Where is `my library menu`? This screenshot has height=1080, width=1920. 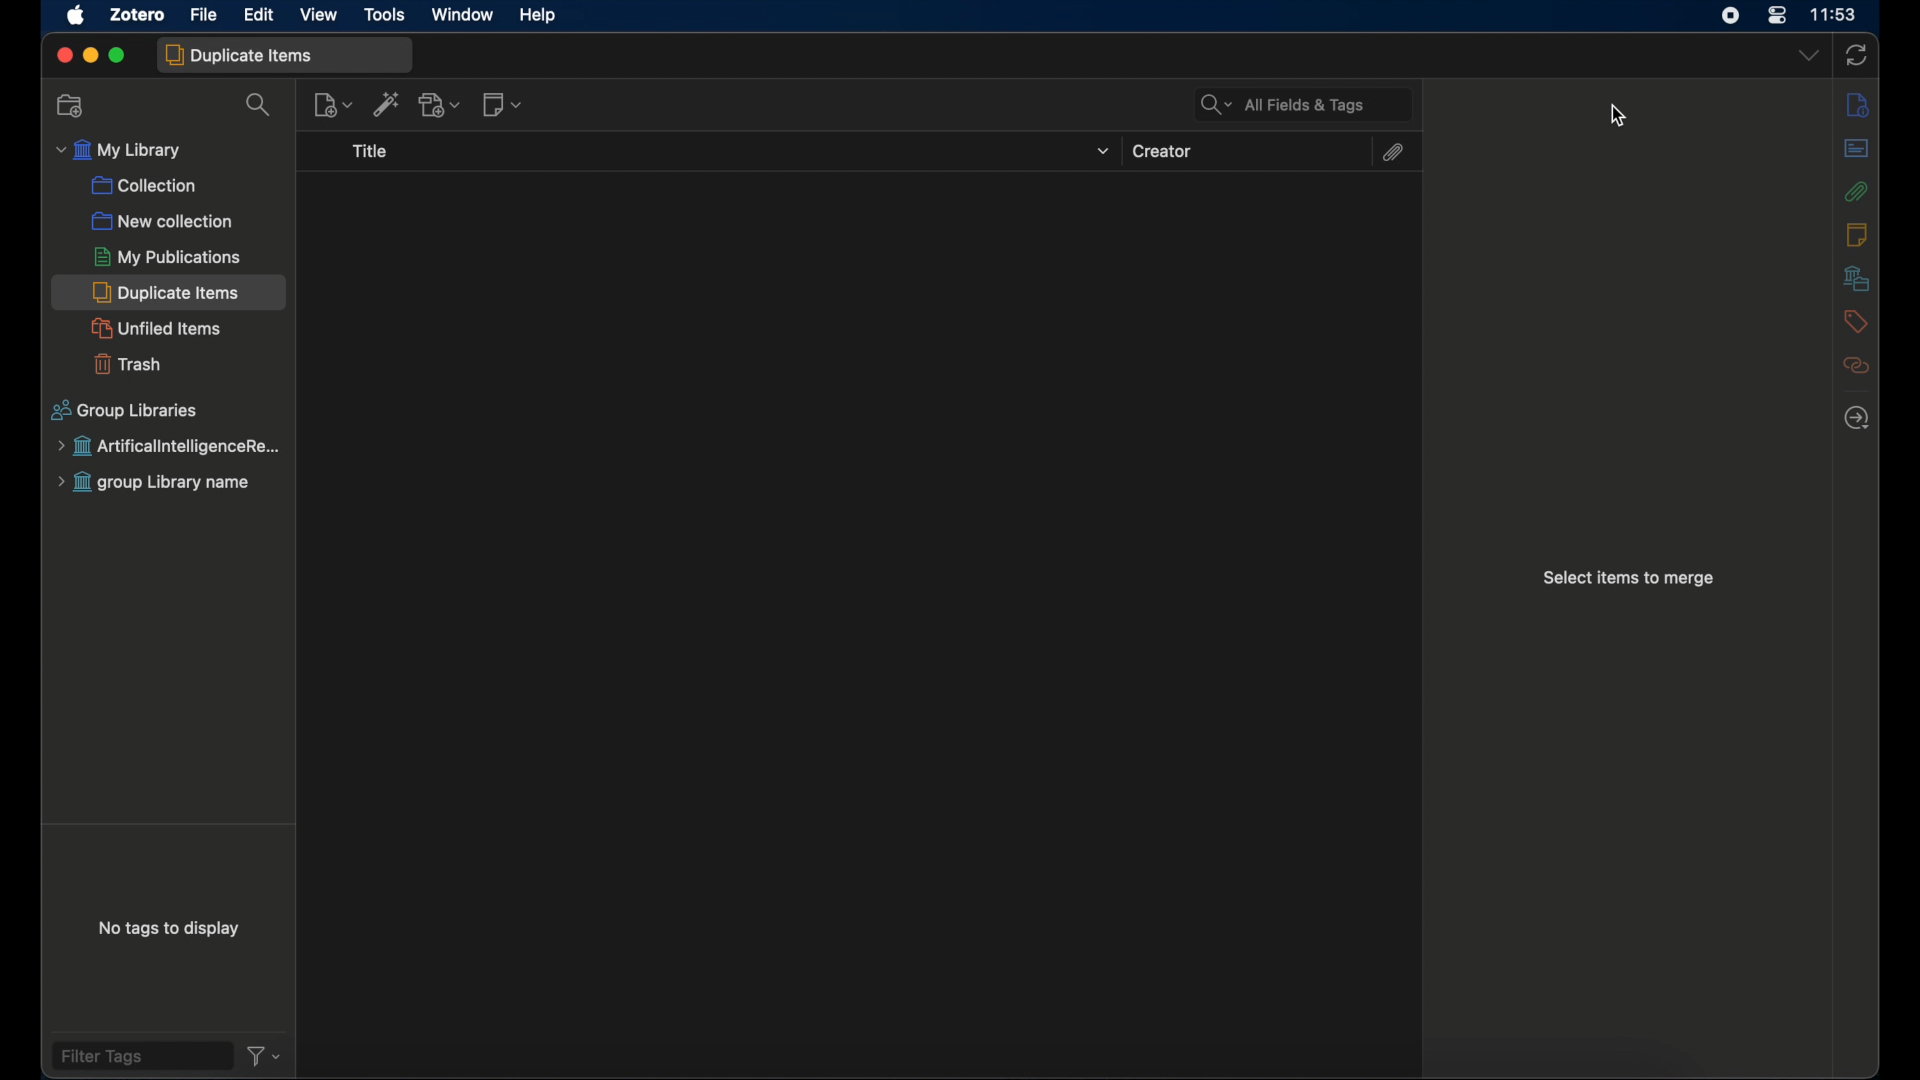
my library menu is located at coordinates (120, 151).